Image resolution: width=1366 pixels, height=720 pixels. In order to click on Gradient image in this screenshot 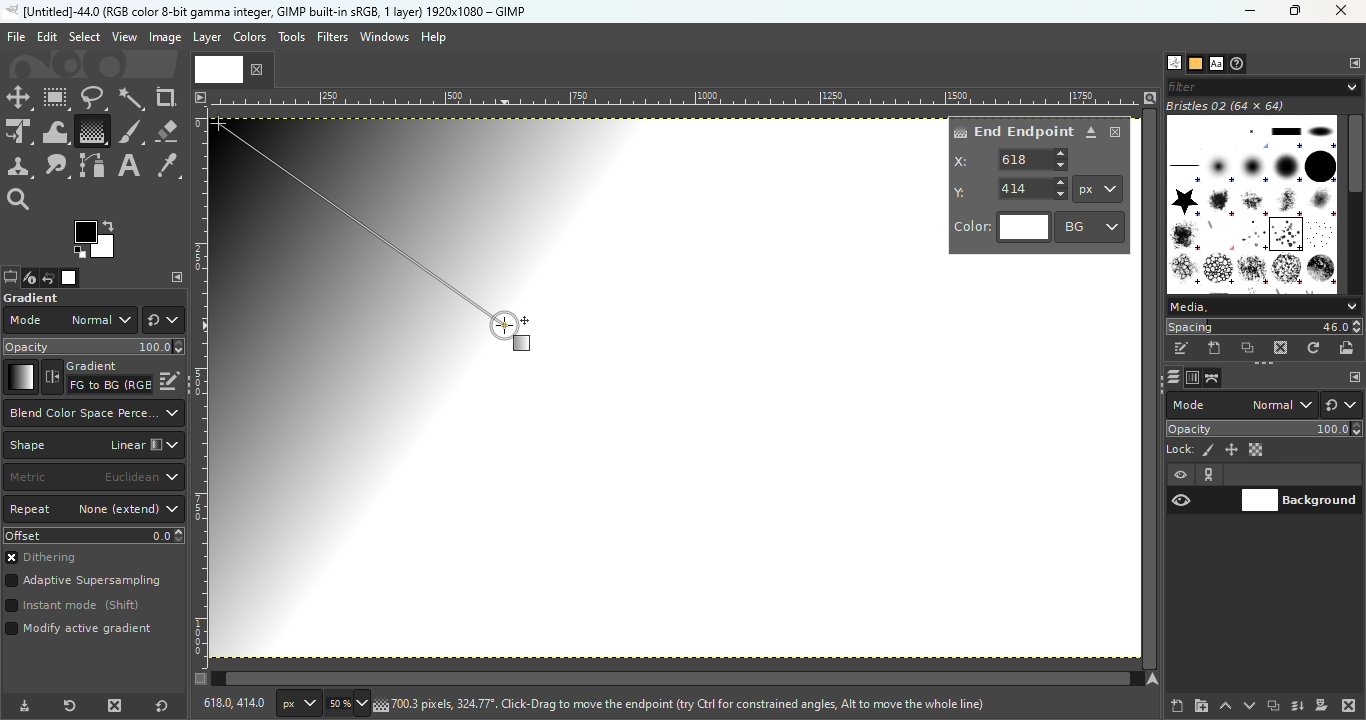, I will do `click(442, 383)`.